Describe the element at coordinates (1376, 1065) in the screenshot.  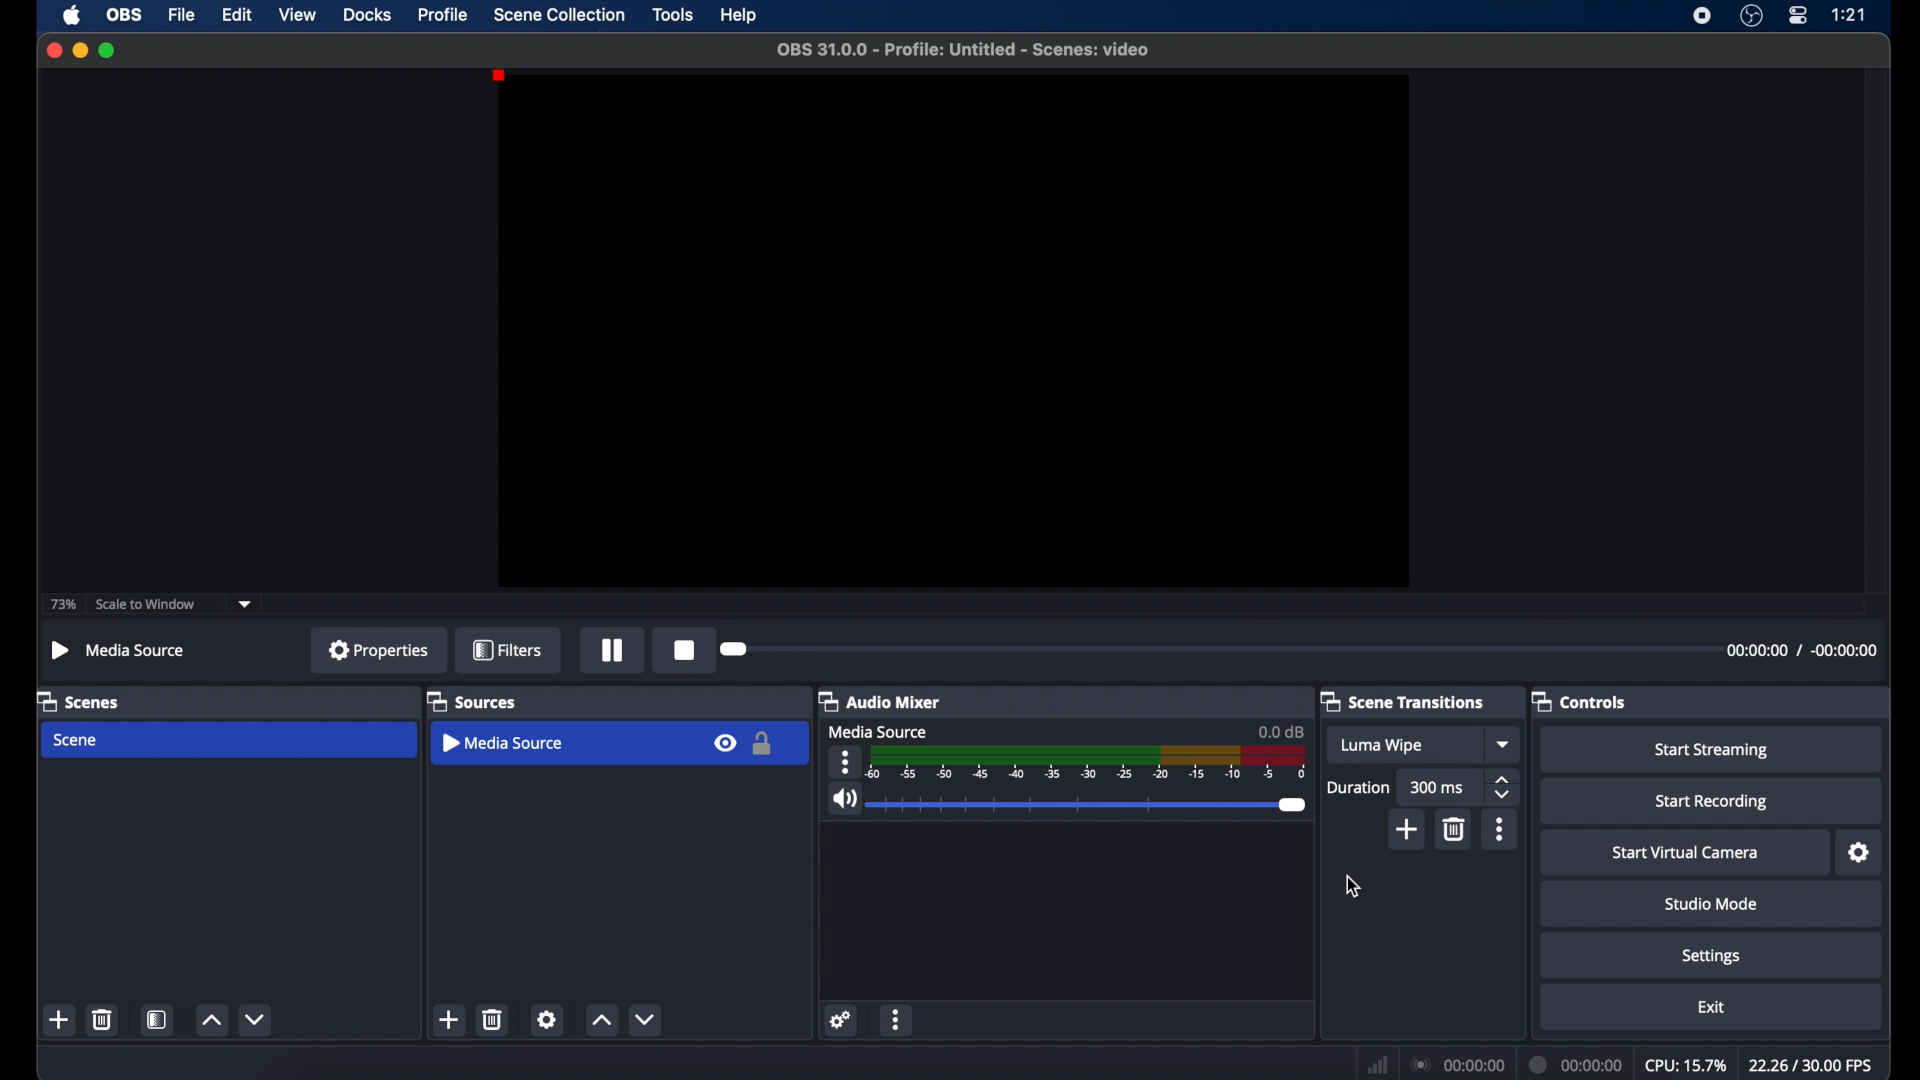
I see `network` at that location.